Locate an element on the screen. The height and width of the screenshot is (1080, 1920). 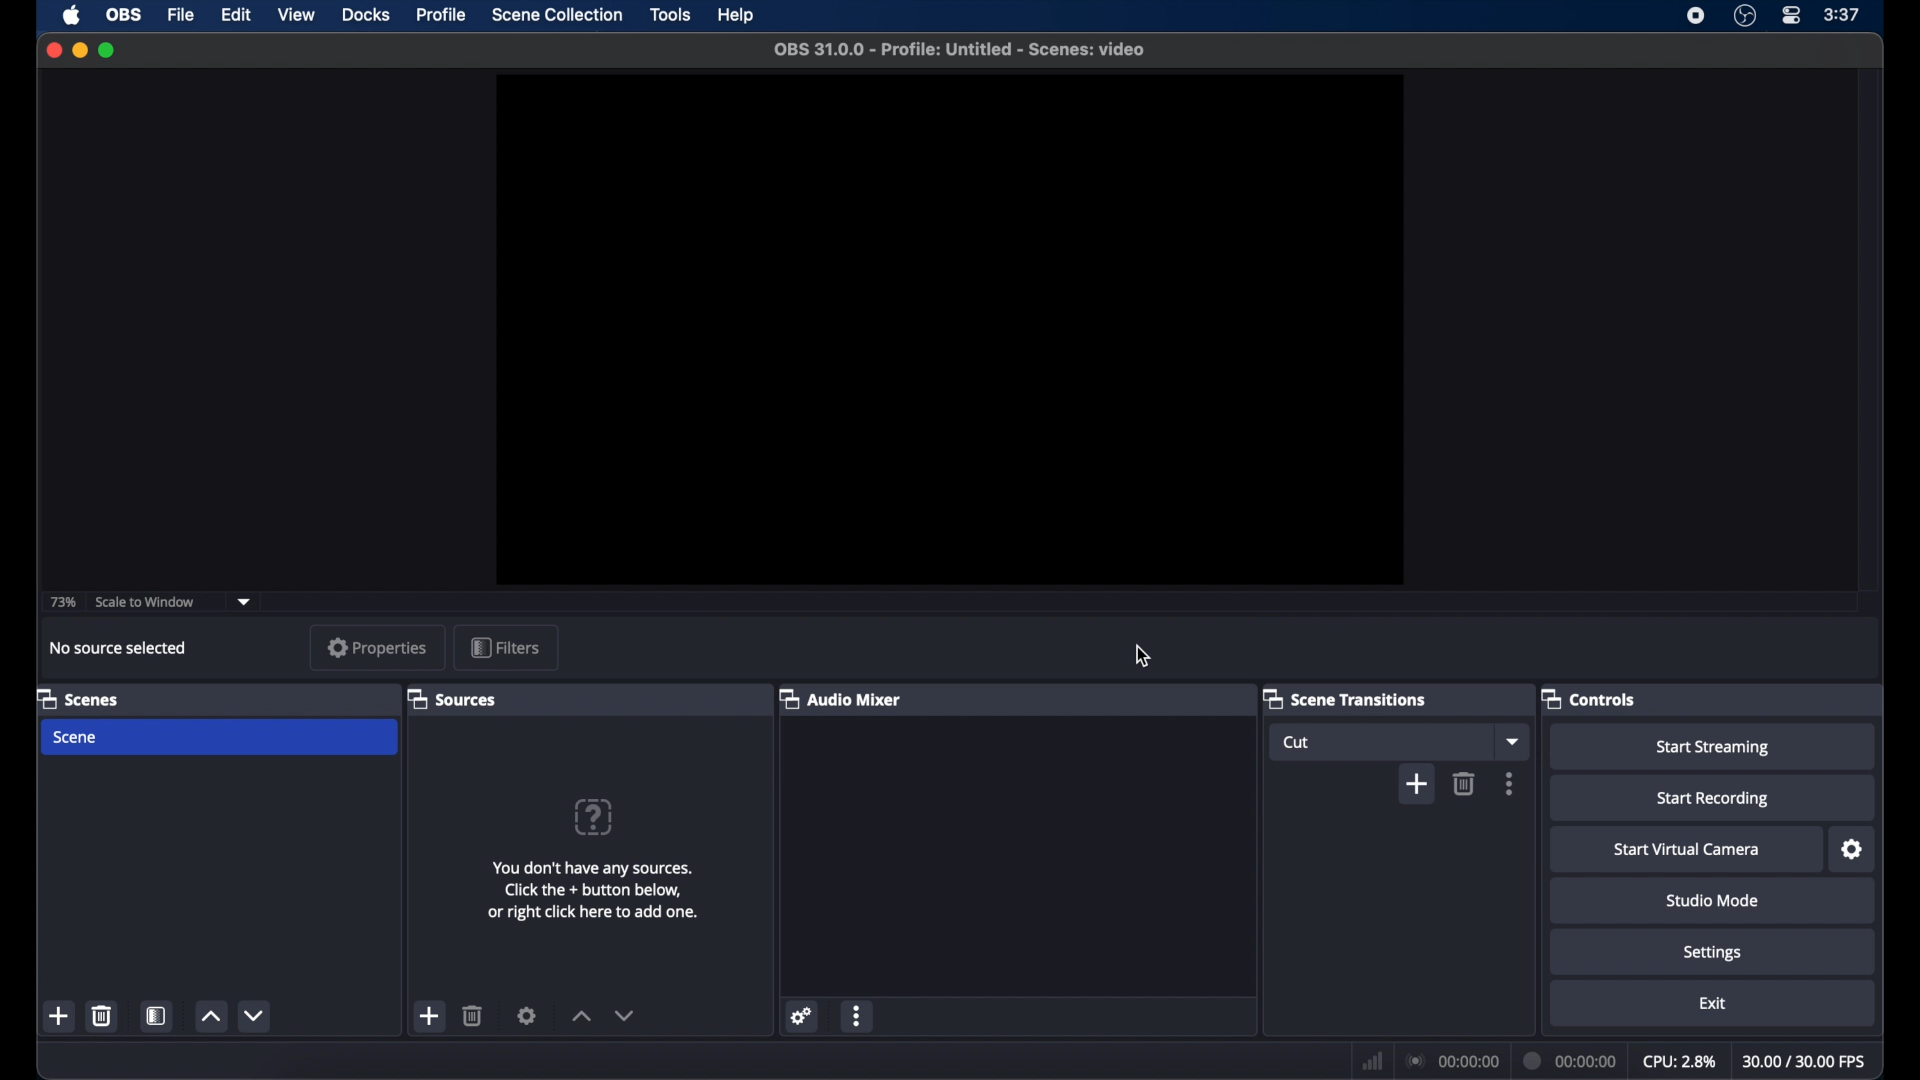
delete is located at coordinates (102, 1015).